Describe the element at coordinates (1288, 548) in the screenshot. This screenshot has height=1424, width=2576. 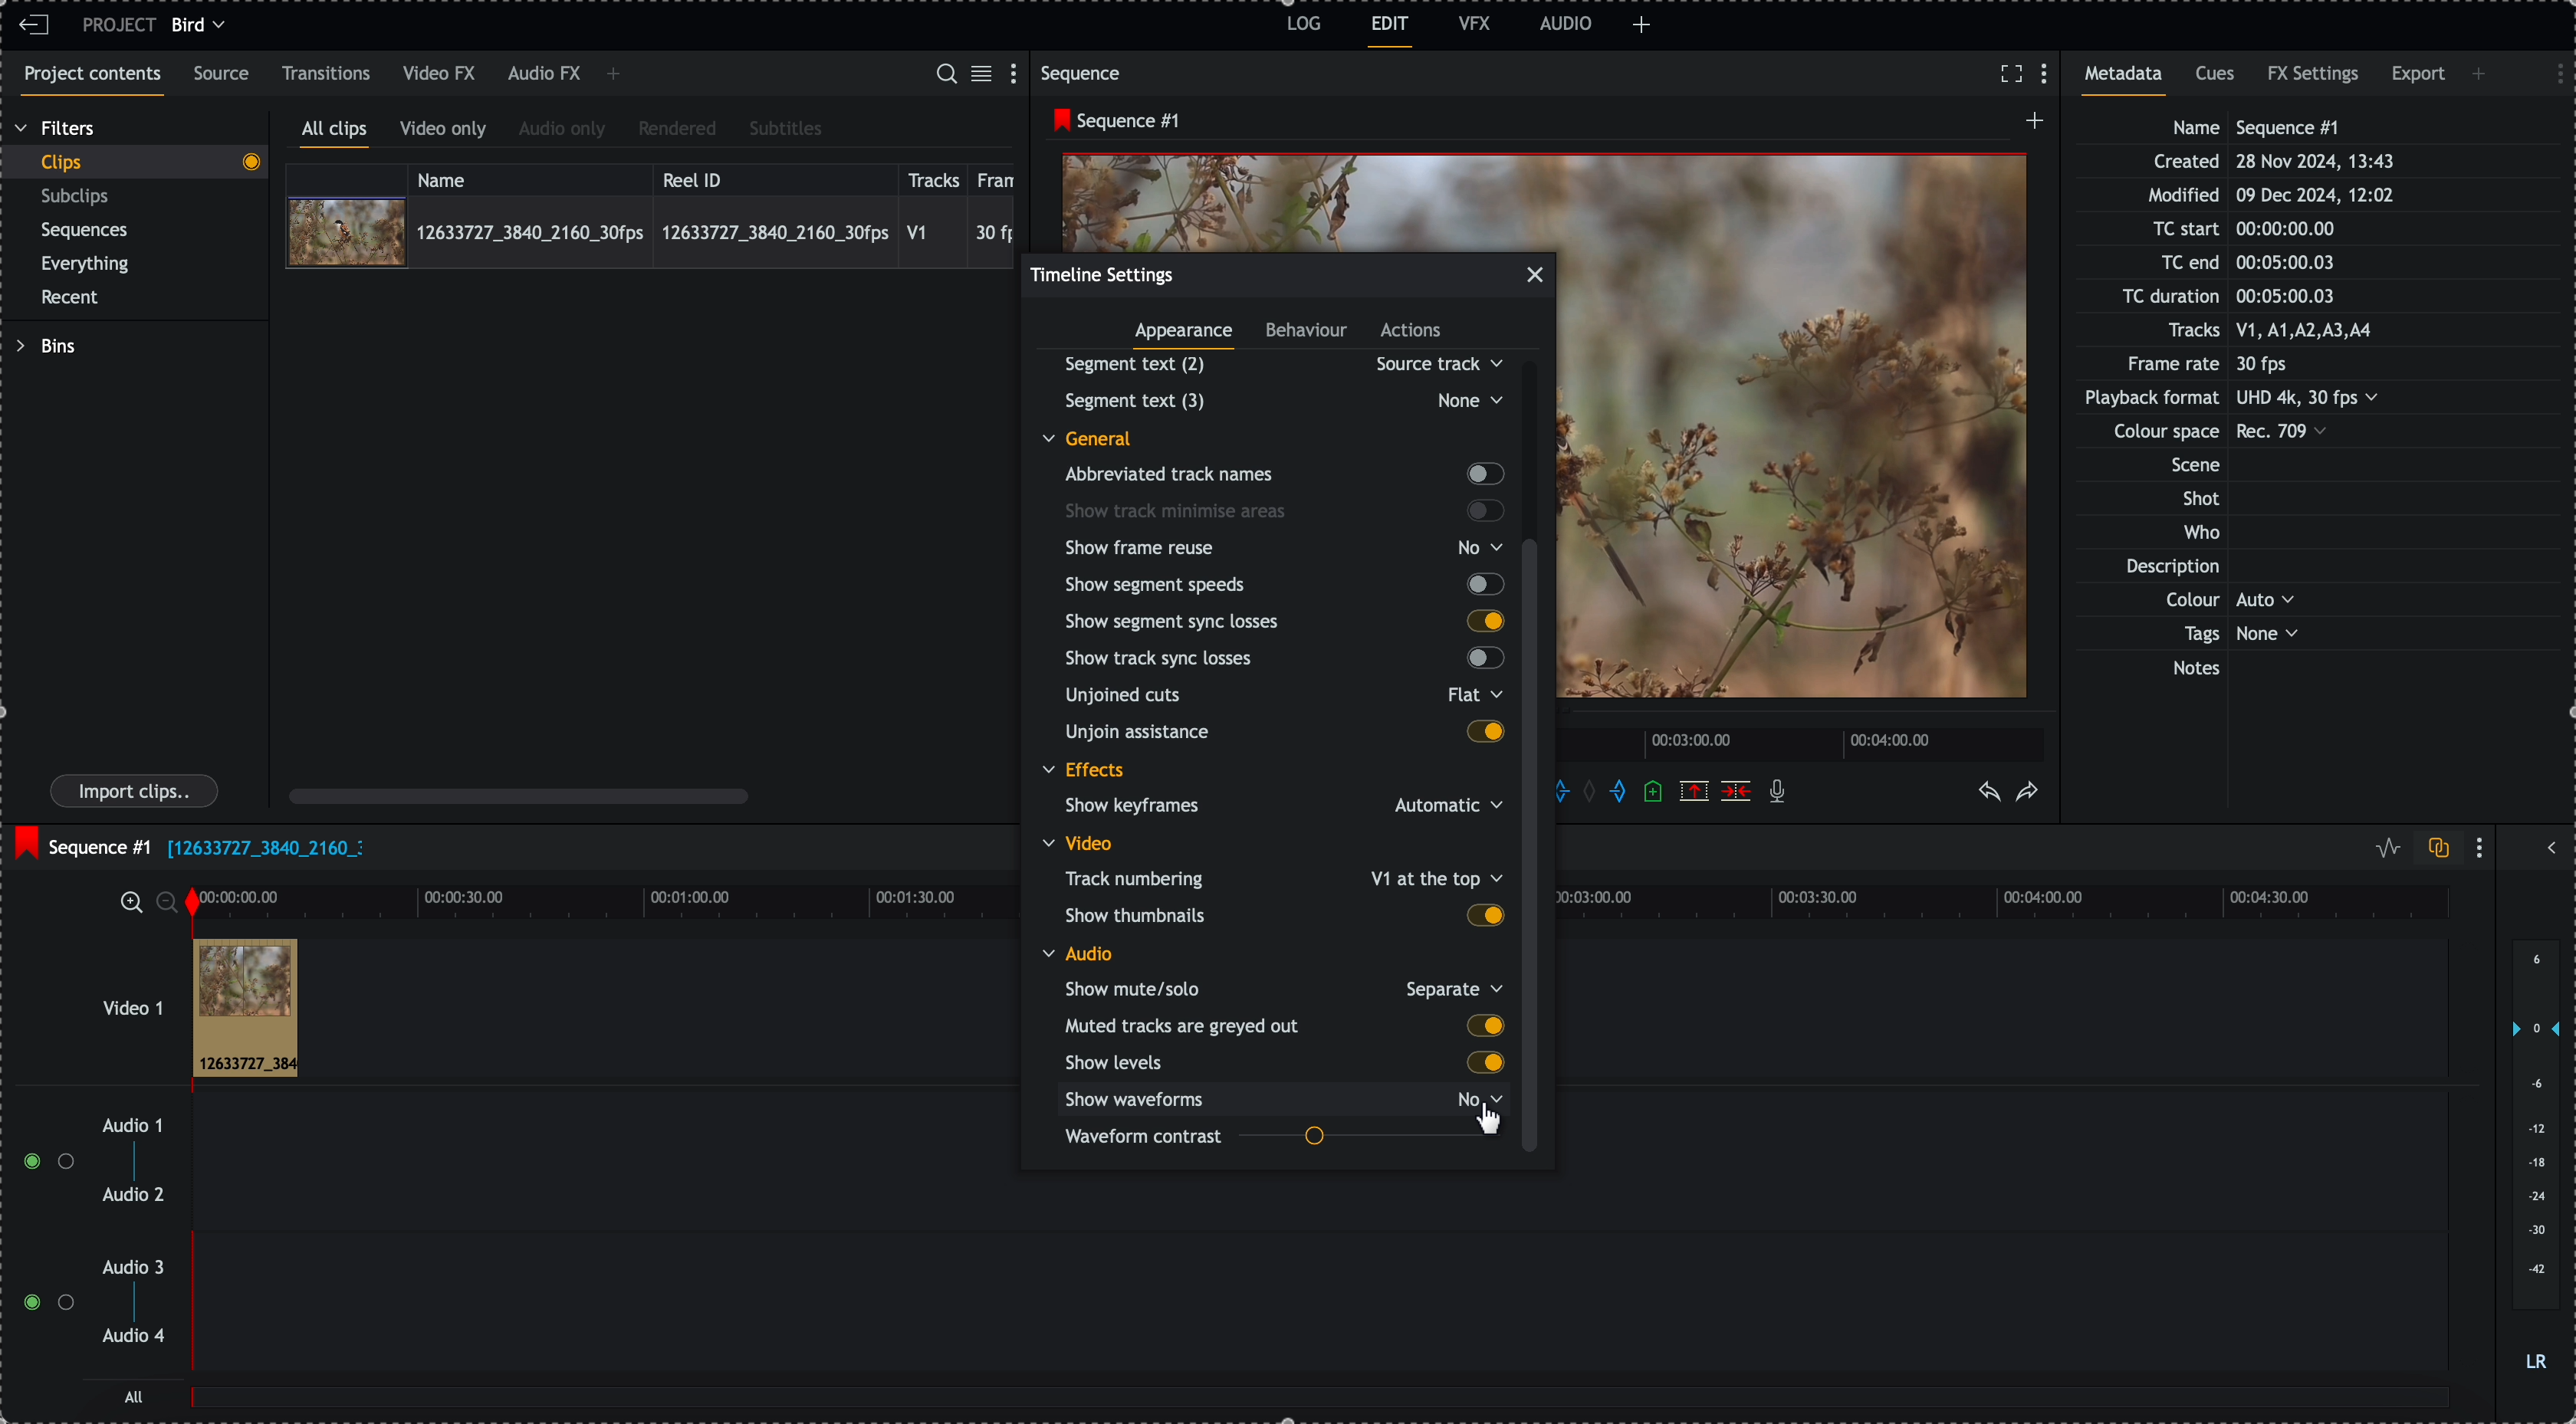
I see `show frame reuse` at that location.